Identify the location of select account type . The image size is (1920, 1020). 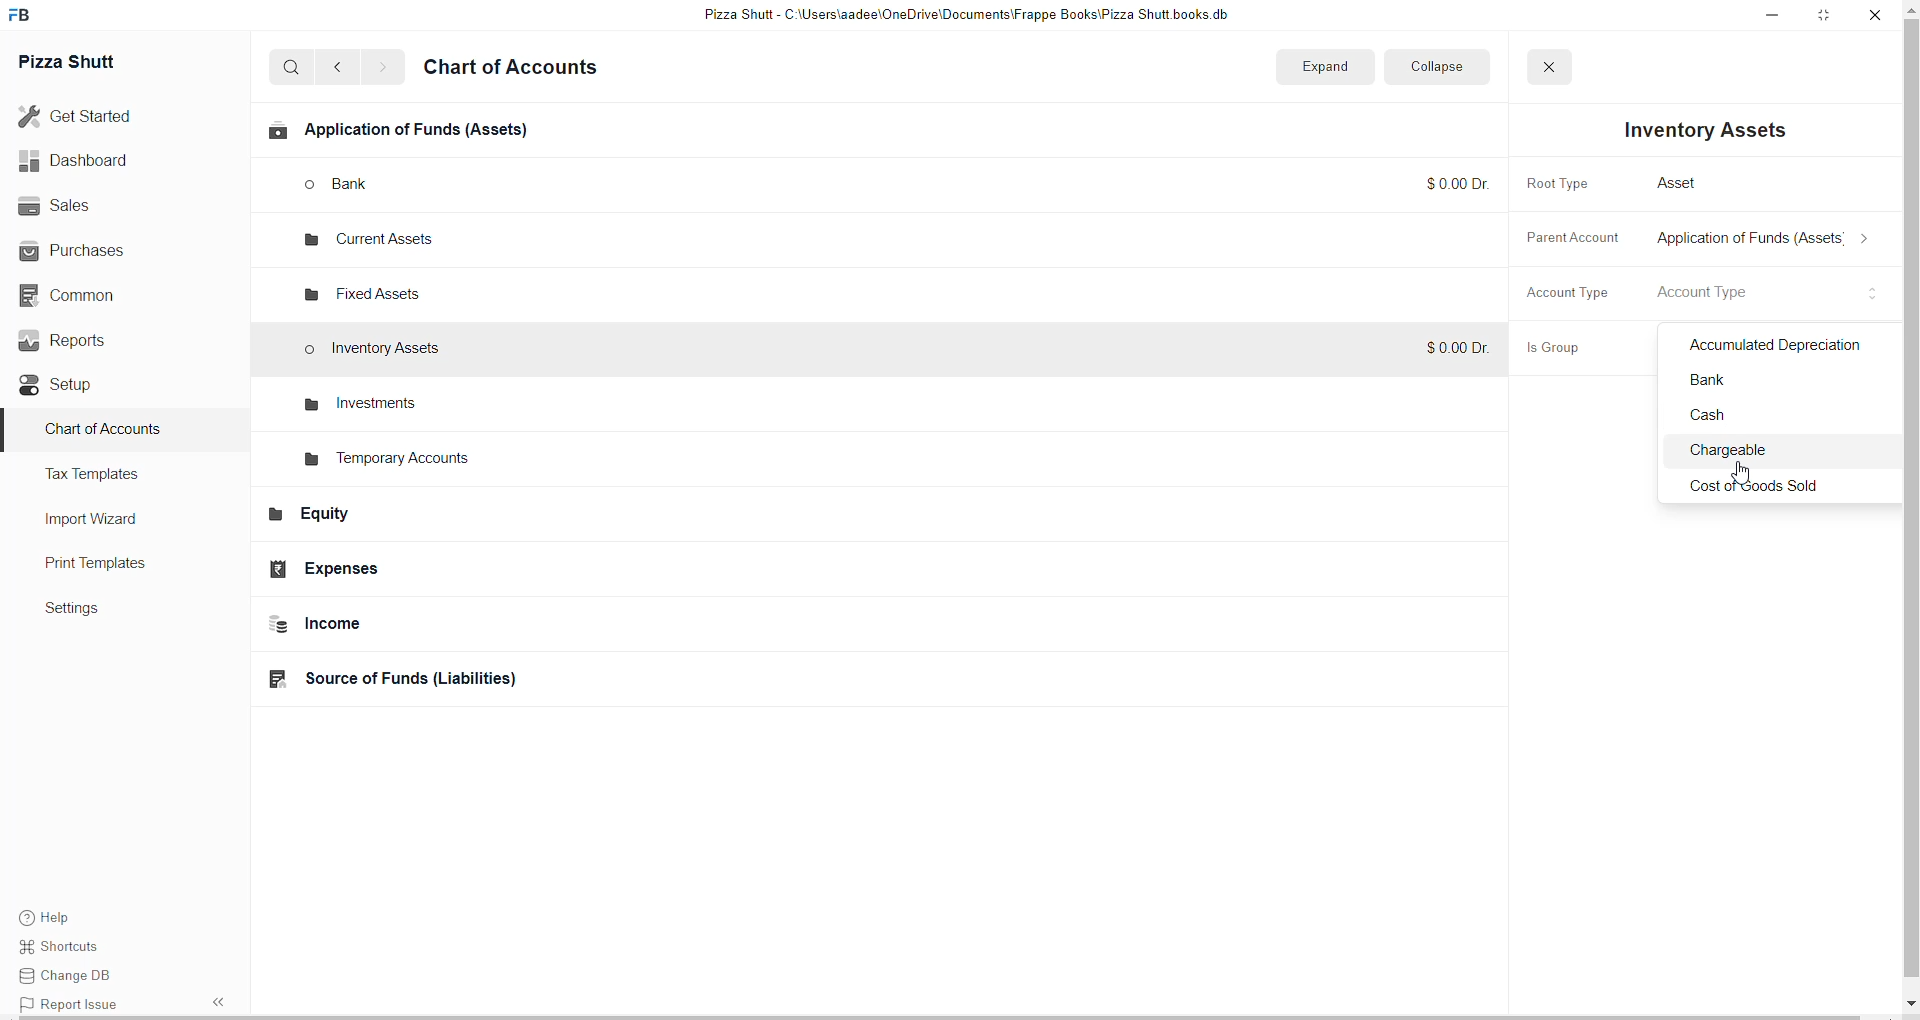
(1714, 294).